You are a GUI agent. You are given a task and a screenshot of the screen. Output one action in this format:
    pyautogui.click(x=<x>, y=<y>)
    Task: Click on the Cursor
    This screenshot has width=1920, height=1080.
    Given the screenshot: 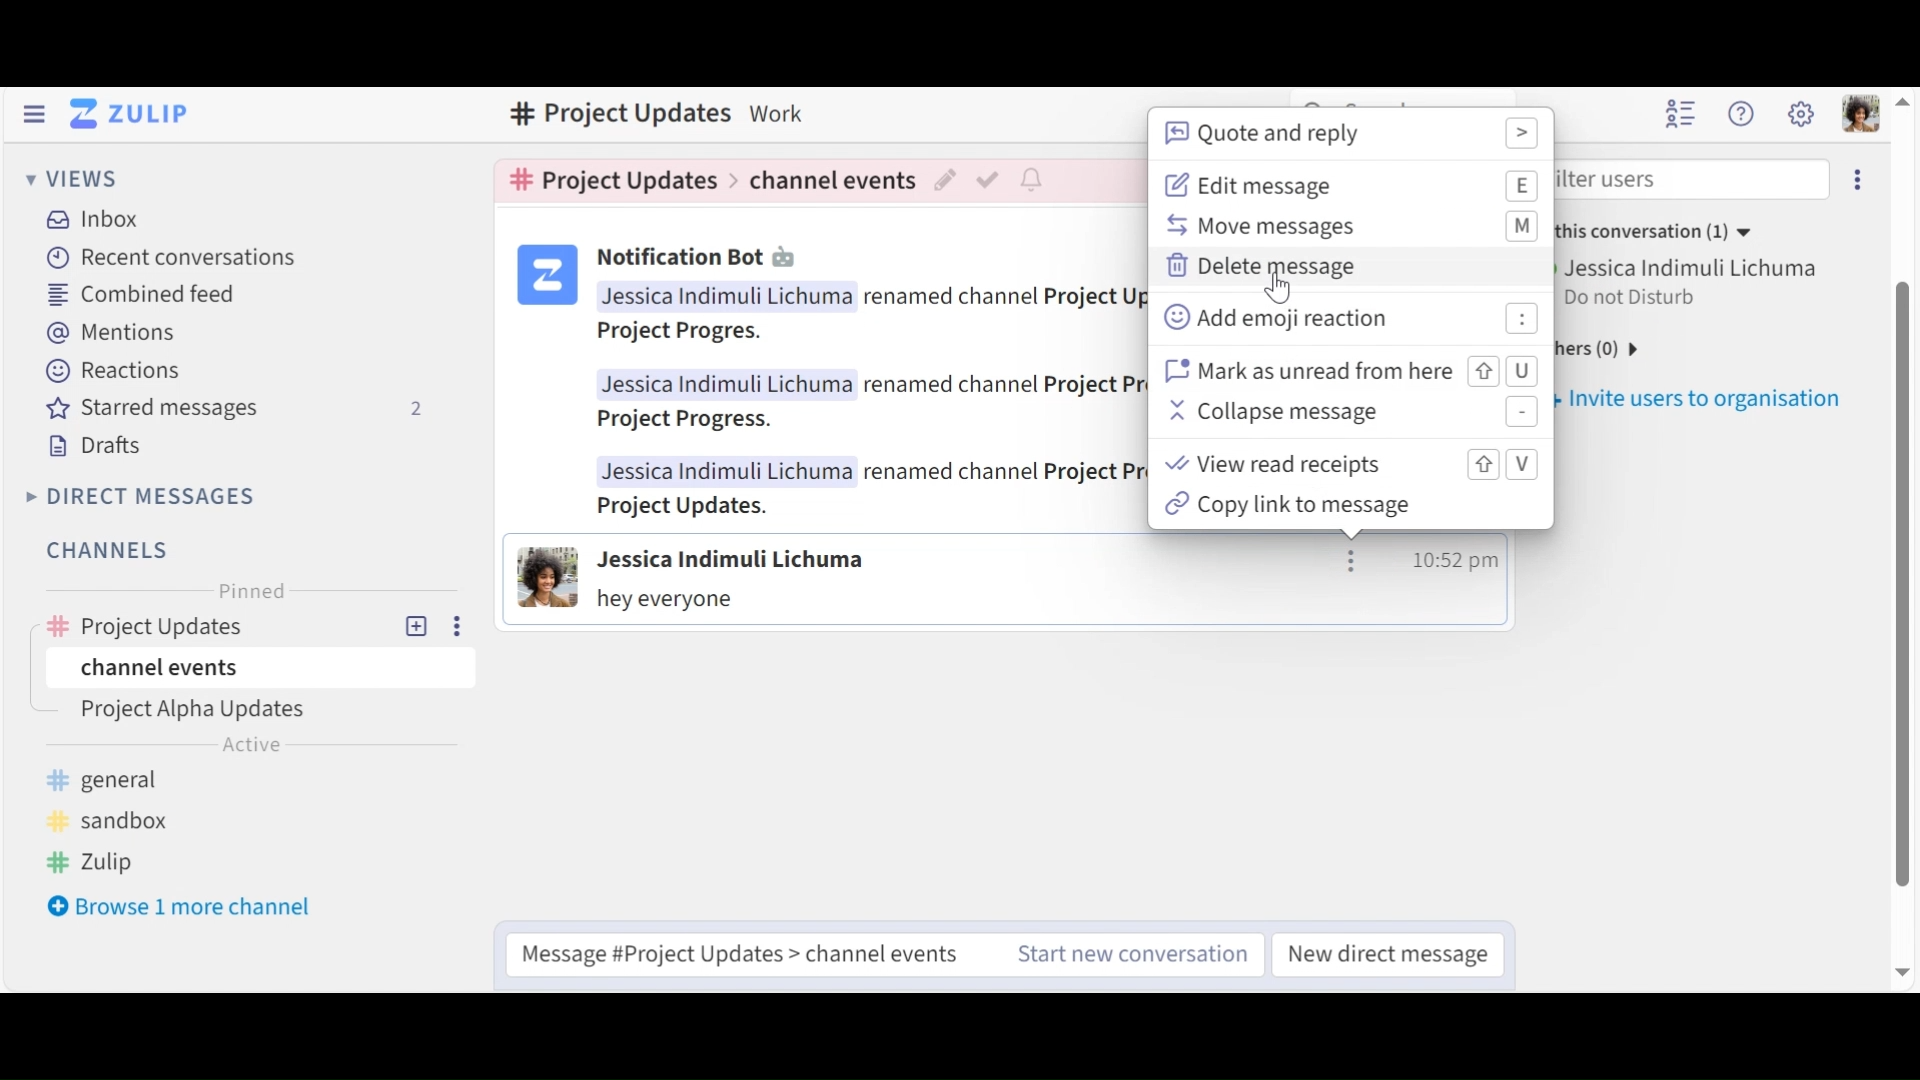 What is the action you would take?
    pyautogui.click(x=1279, y=291)
    